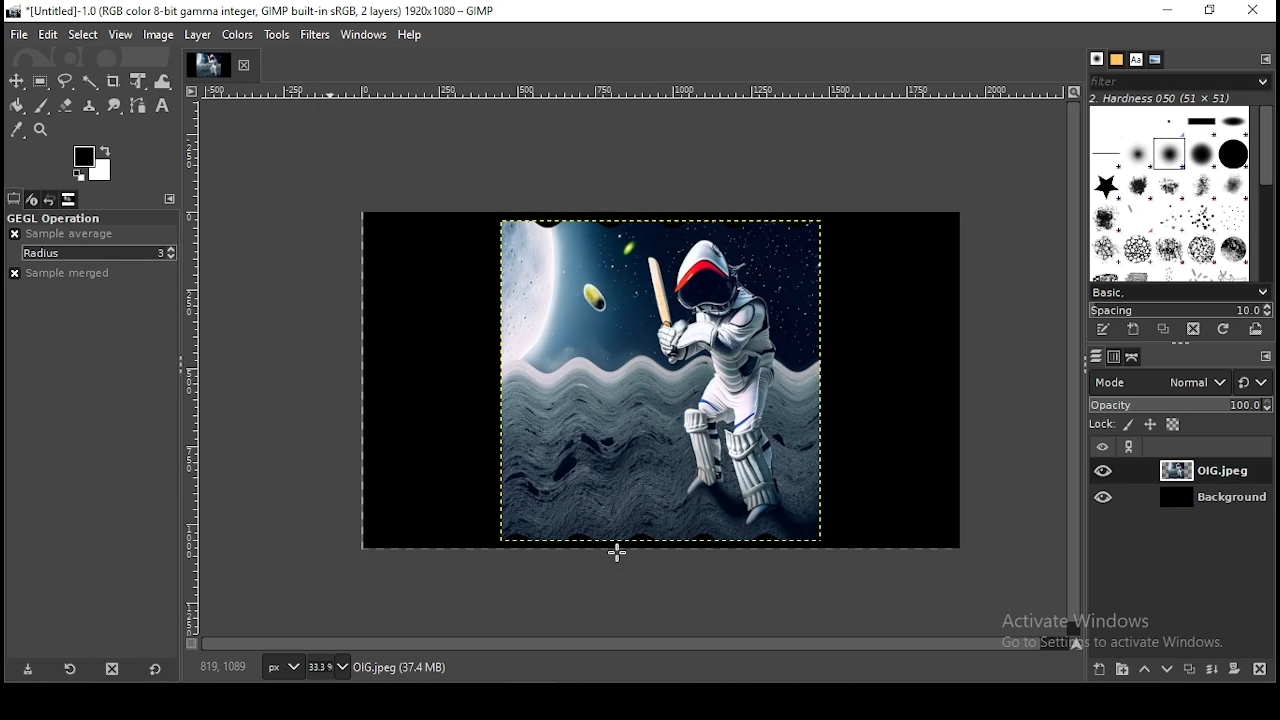 The width and height of the screenshot is (1280, 720). What do you see at coordinates (410, 34) in the screenshot?
I see `help` at bounding box center [410, 34].